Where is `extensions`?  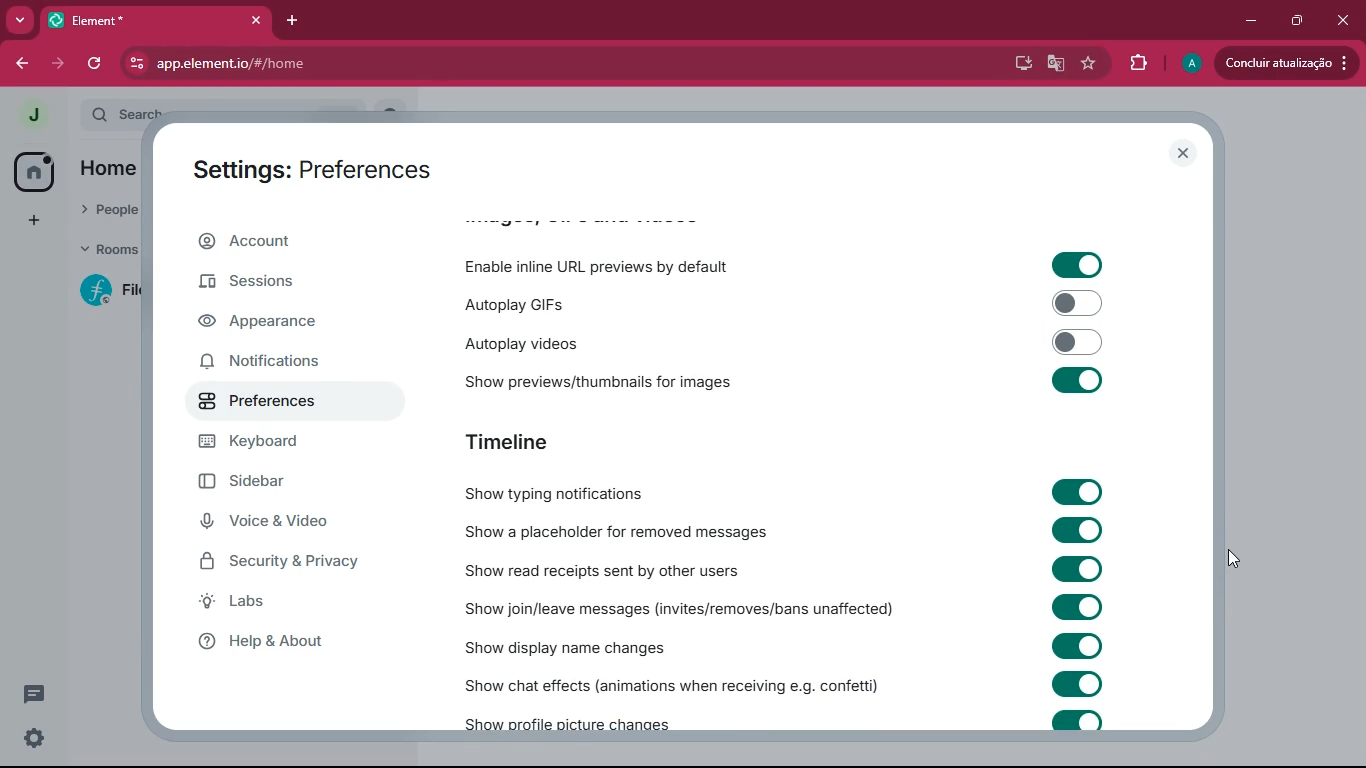
extensions is located at coordinates (1138, 64).